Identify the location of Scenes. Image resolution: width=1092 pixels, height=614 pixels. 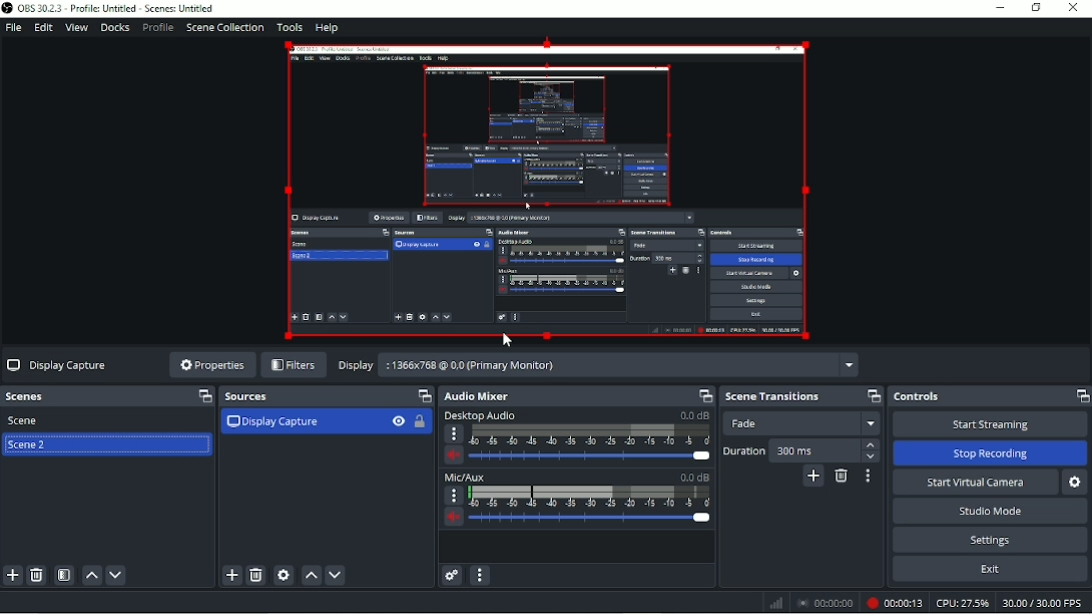
(30, 396).